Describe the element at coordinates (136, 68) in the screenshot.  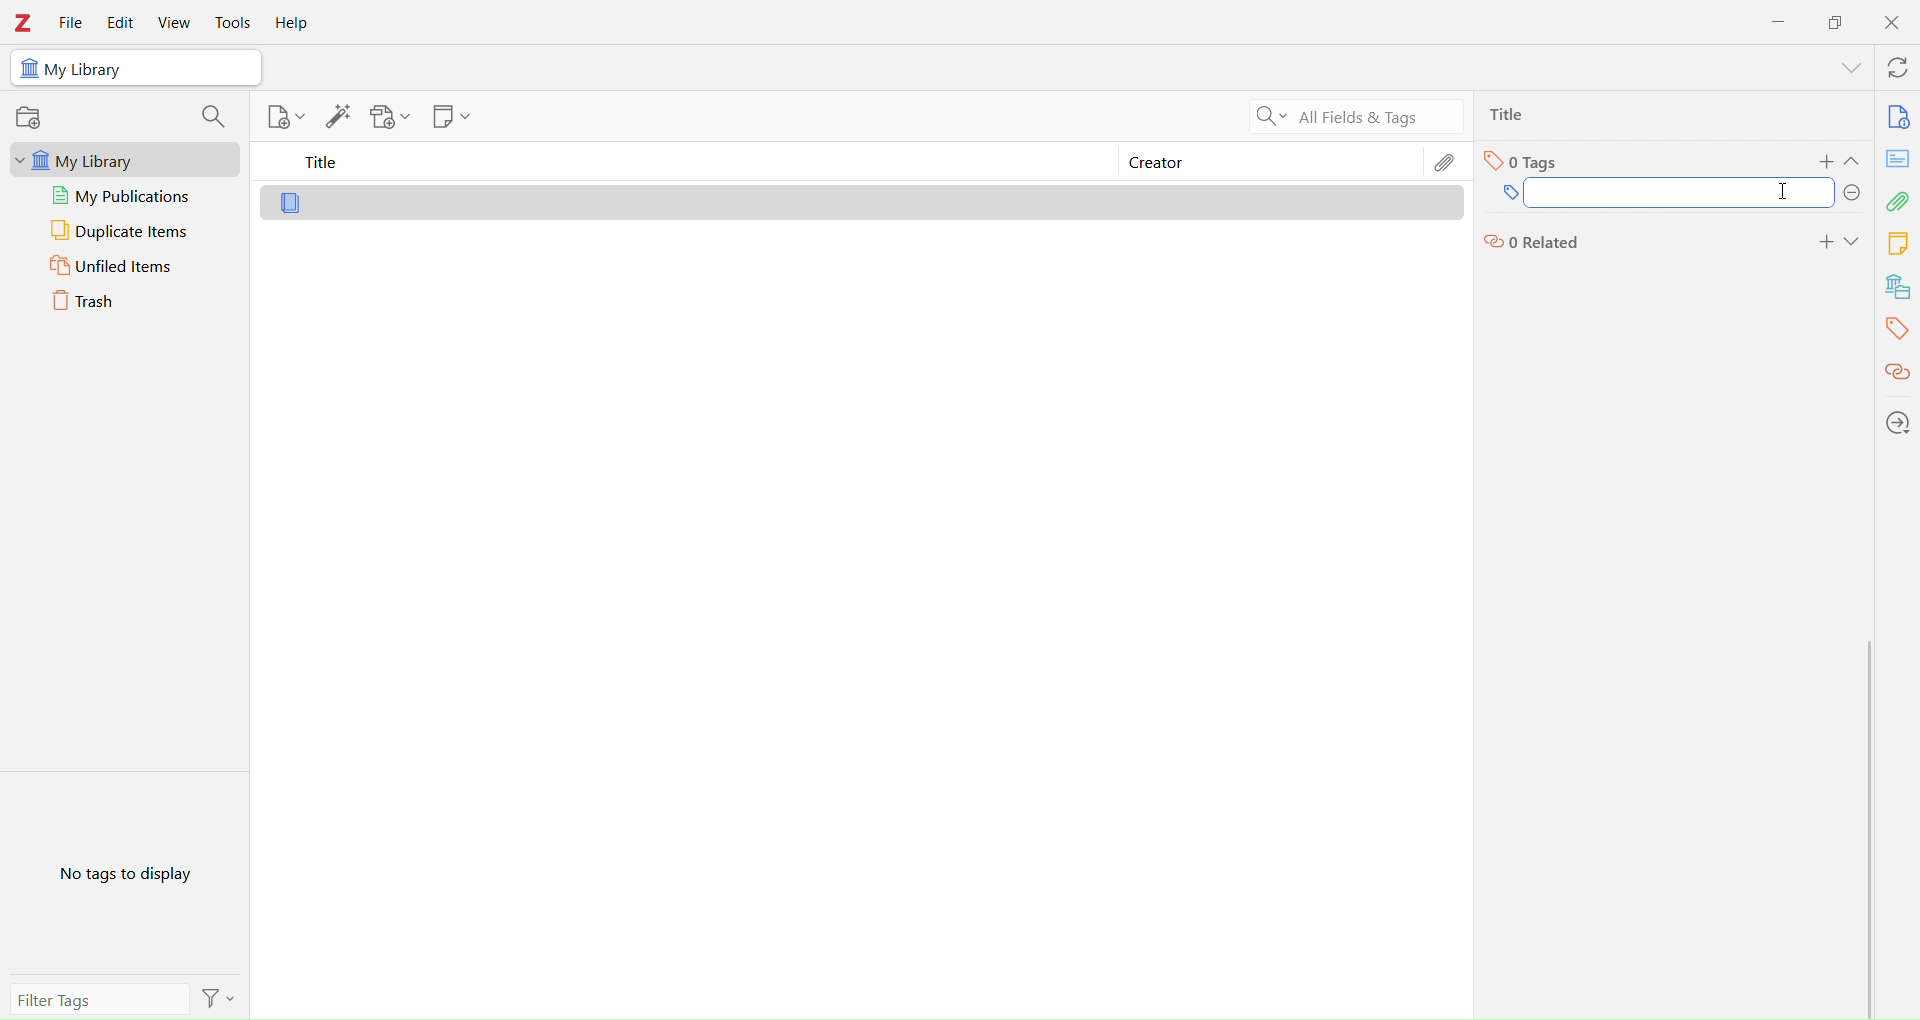
I see `My Library` at that location.